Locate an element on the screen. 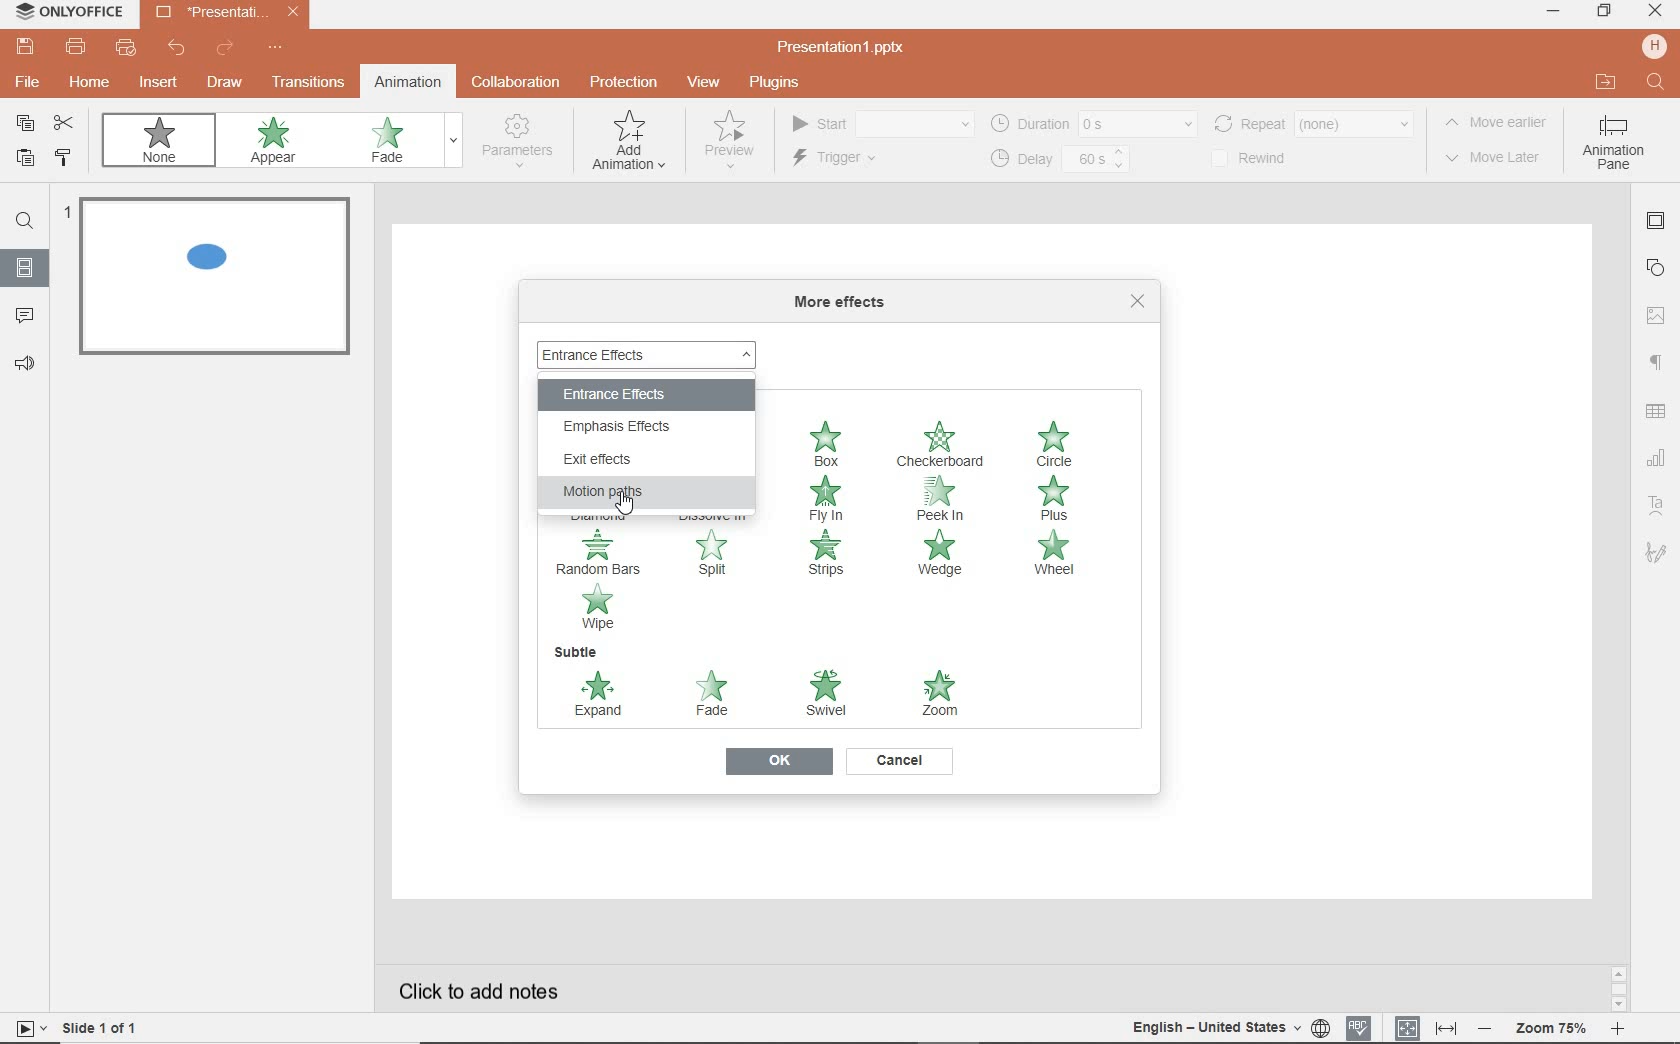 The image size is (1680, 1044). preview is located at coordinates (727, 145).